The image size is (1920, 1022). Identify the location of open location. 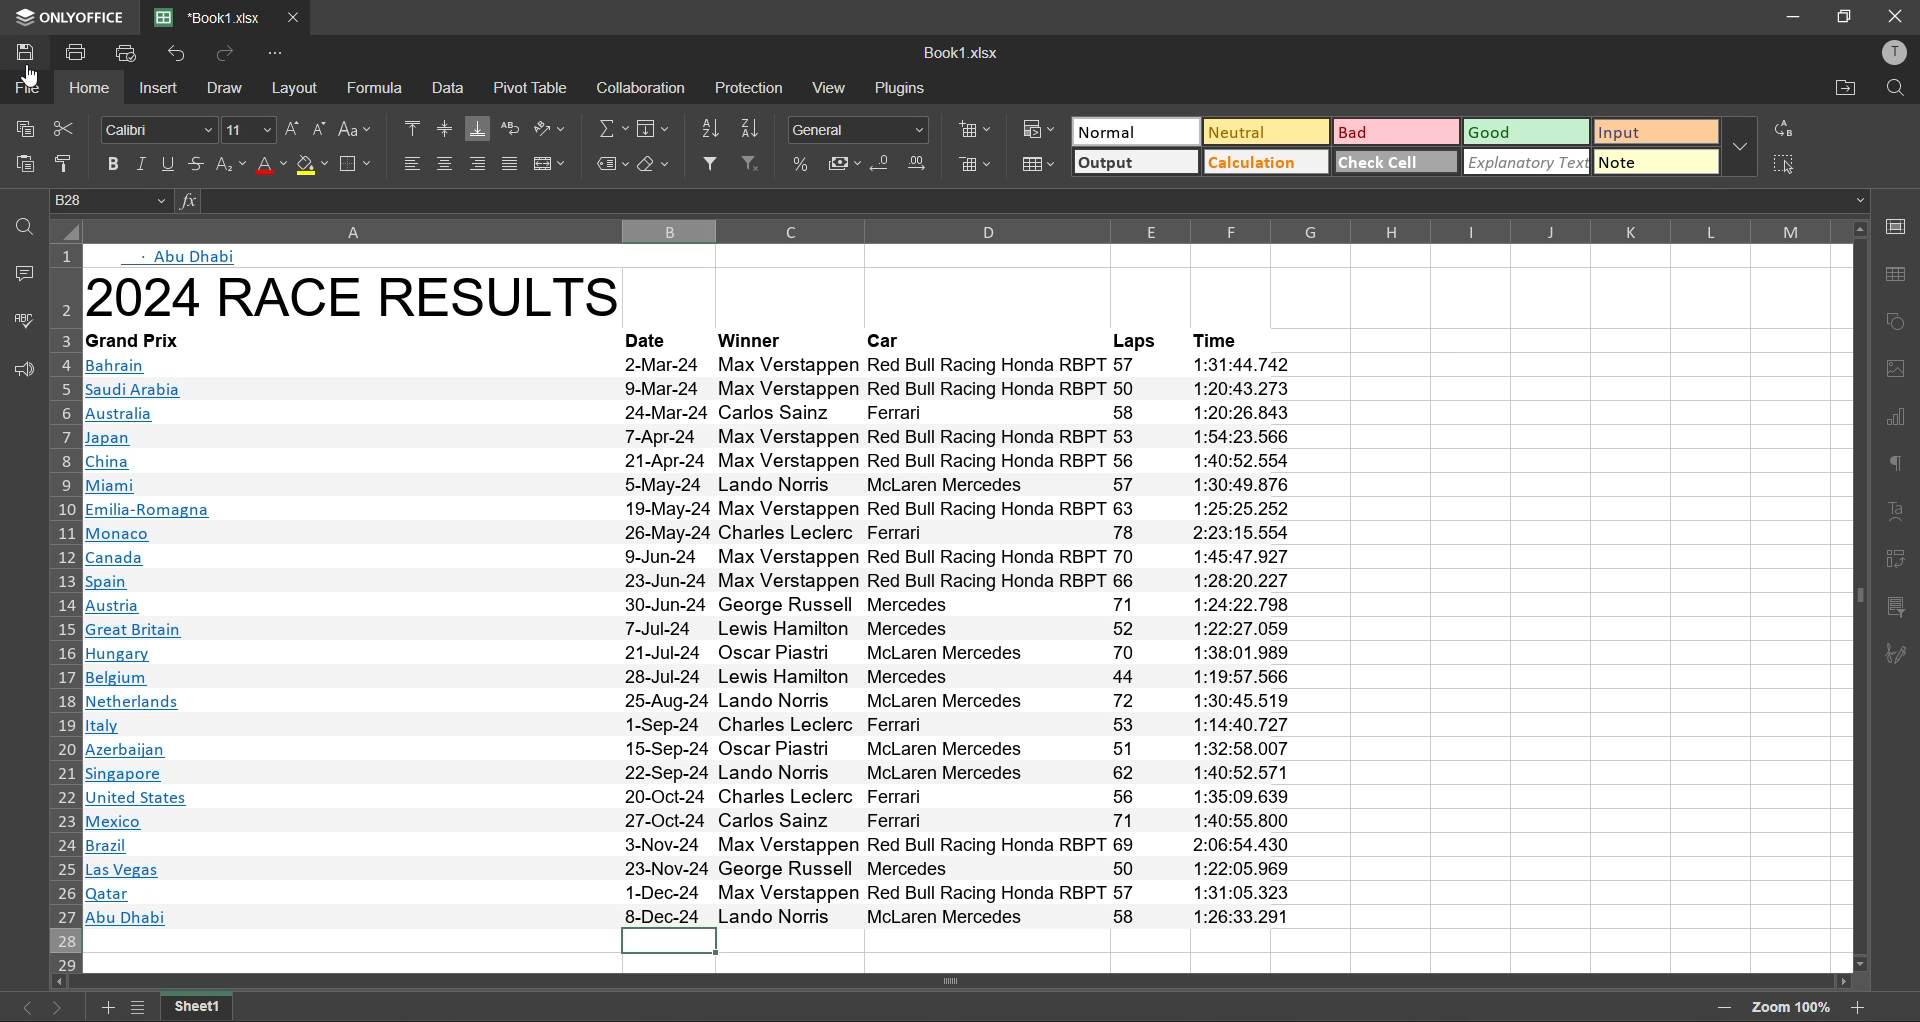
(1842, 90).